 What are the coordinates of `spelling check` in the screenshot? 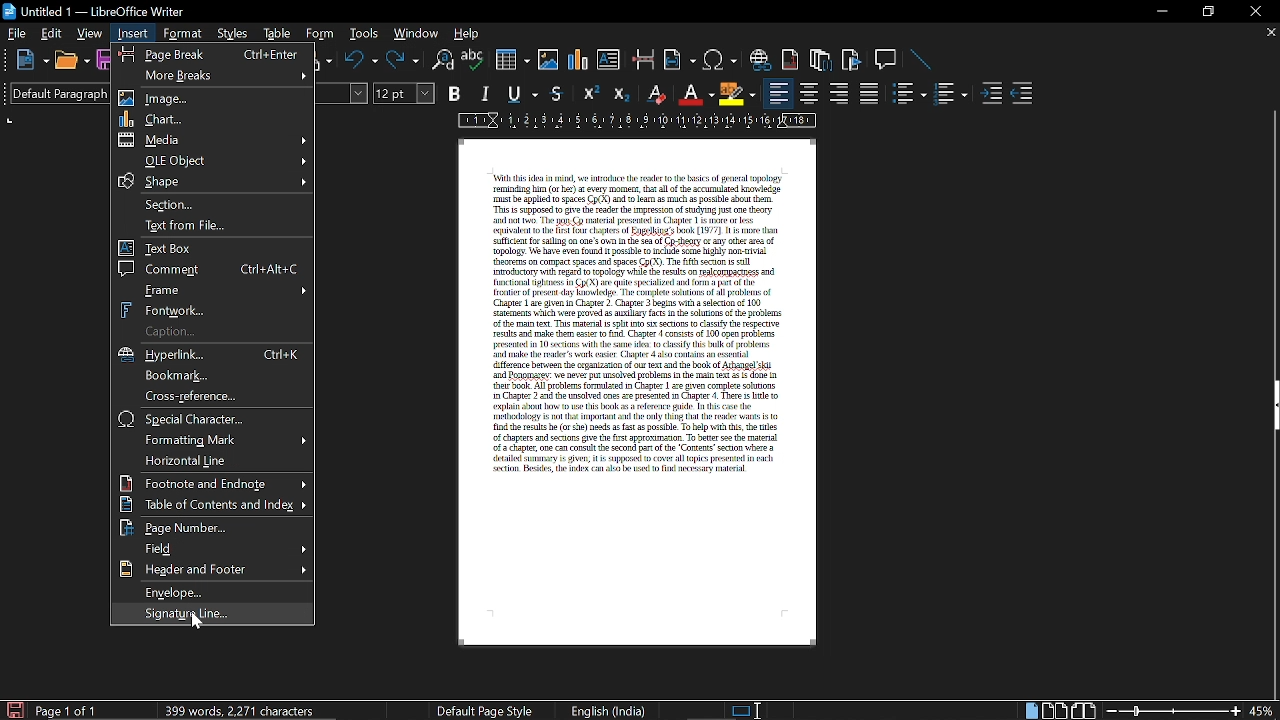 It's located at (473, 60).